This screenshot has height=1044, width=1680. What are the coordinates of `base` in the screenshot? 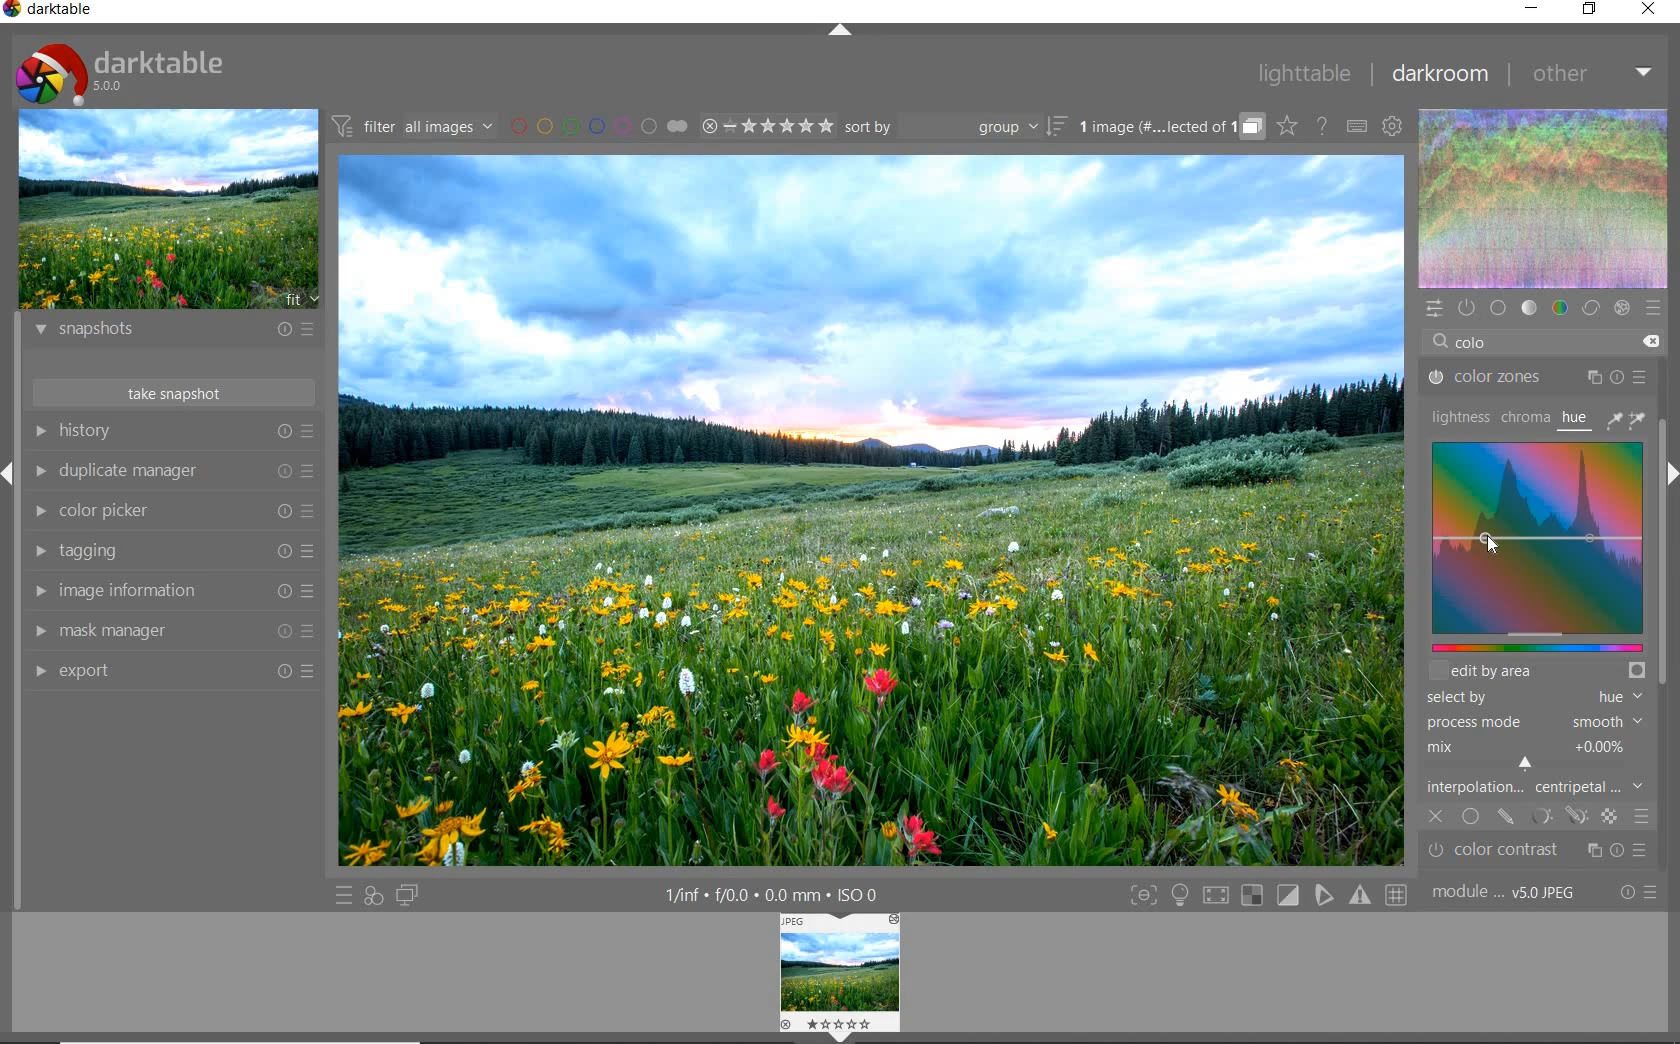 It's located at (1498, 308).